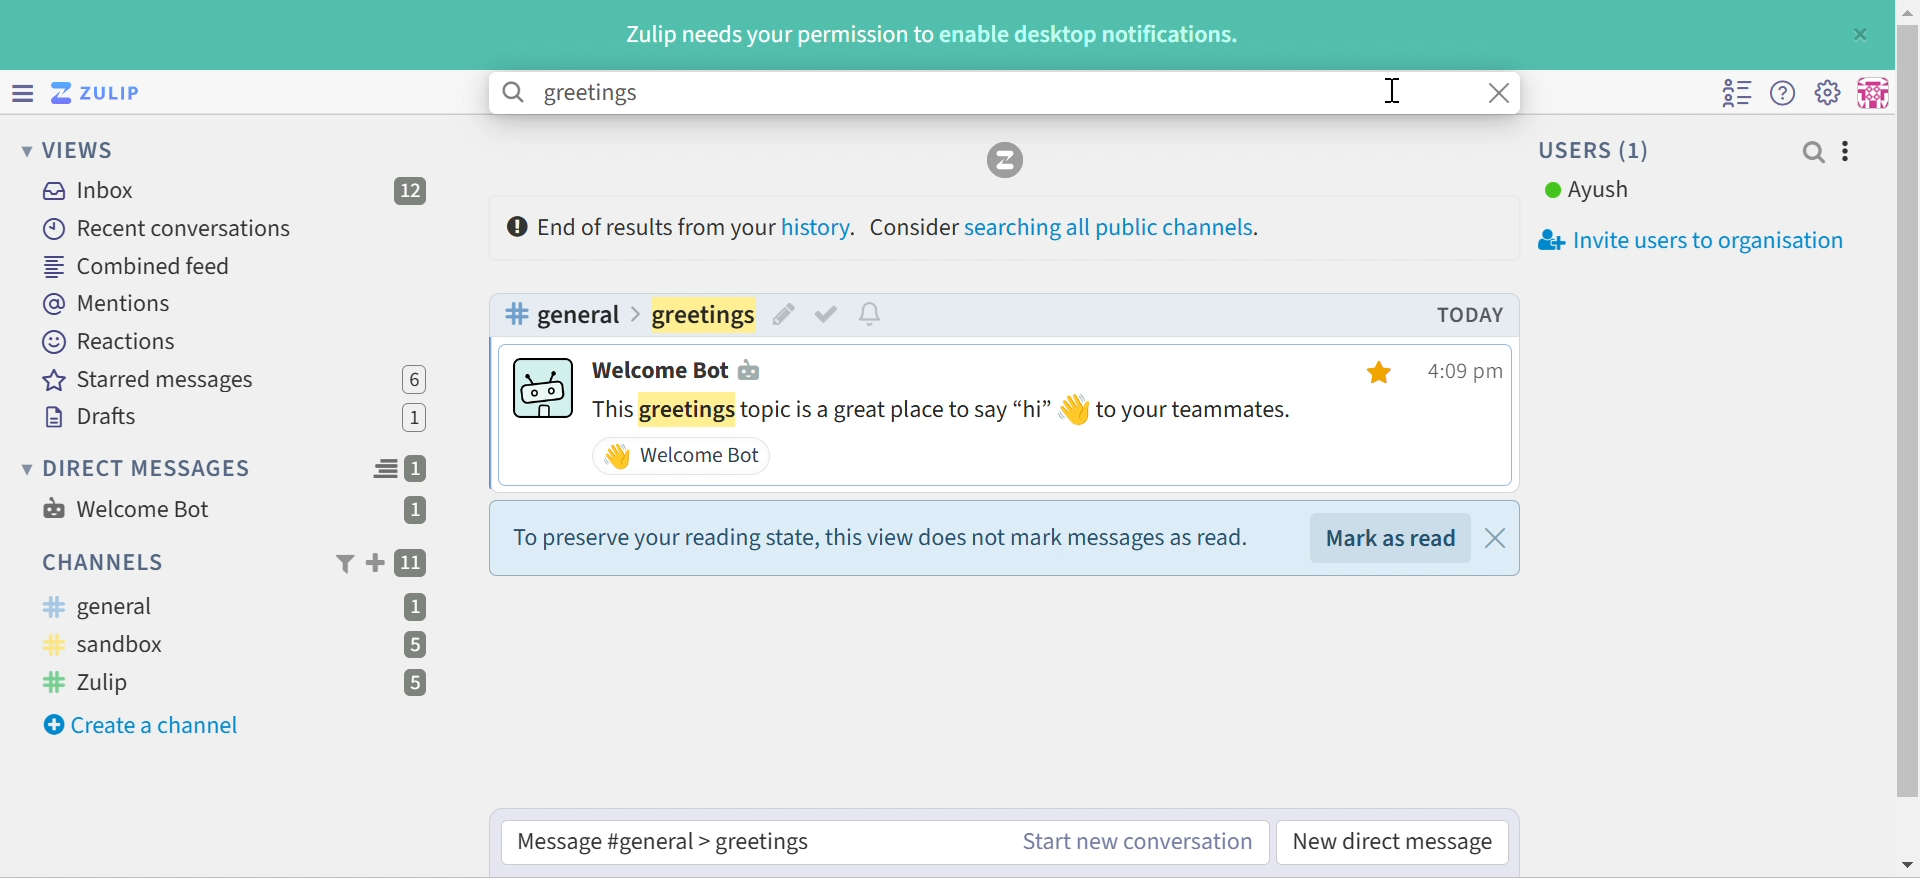 This screenshot has width=1920, height=878. Describe the element at coordinates (413, 564) in the screenshot. I see `11` at that location.